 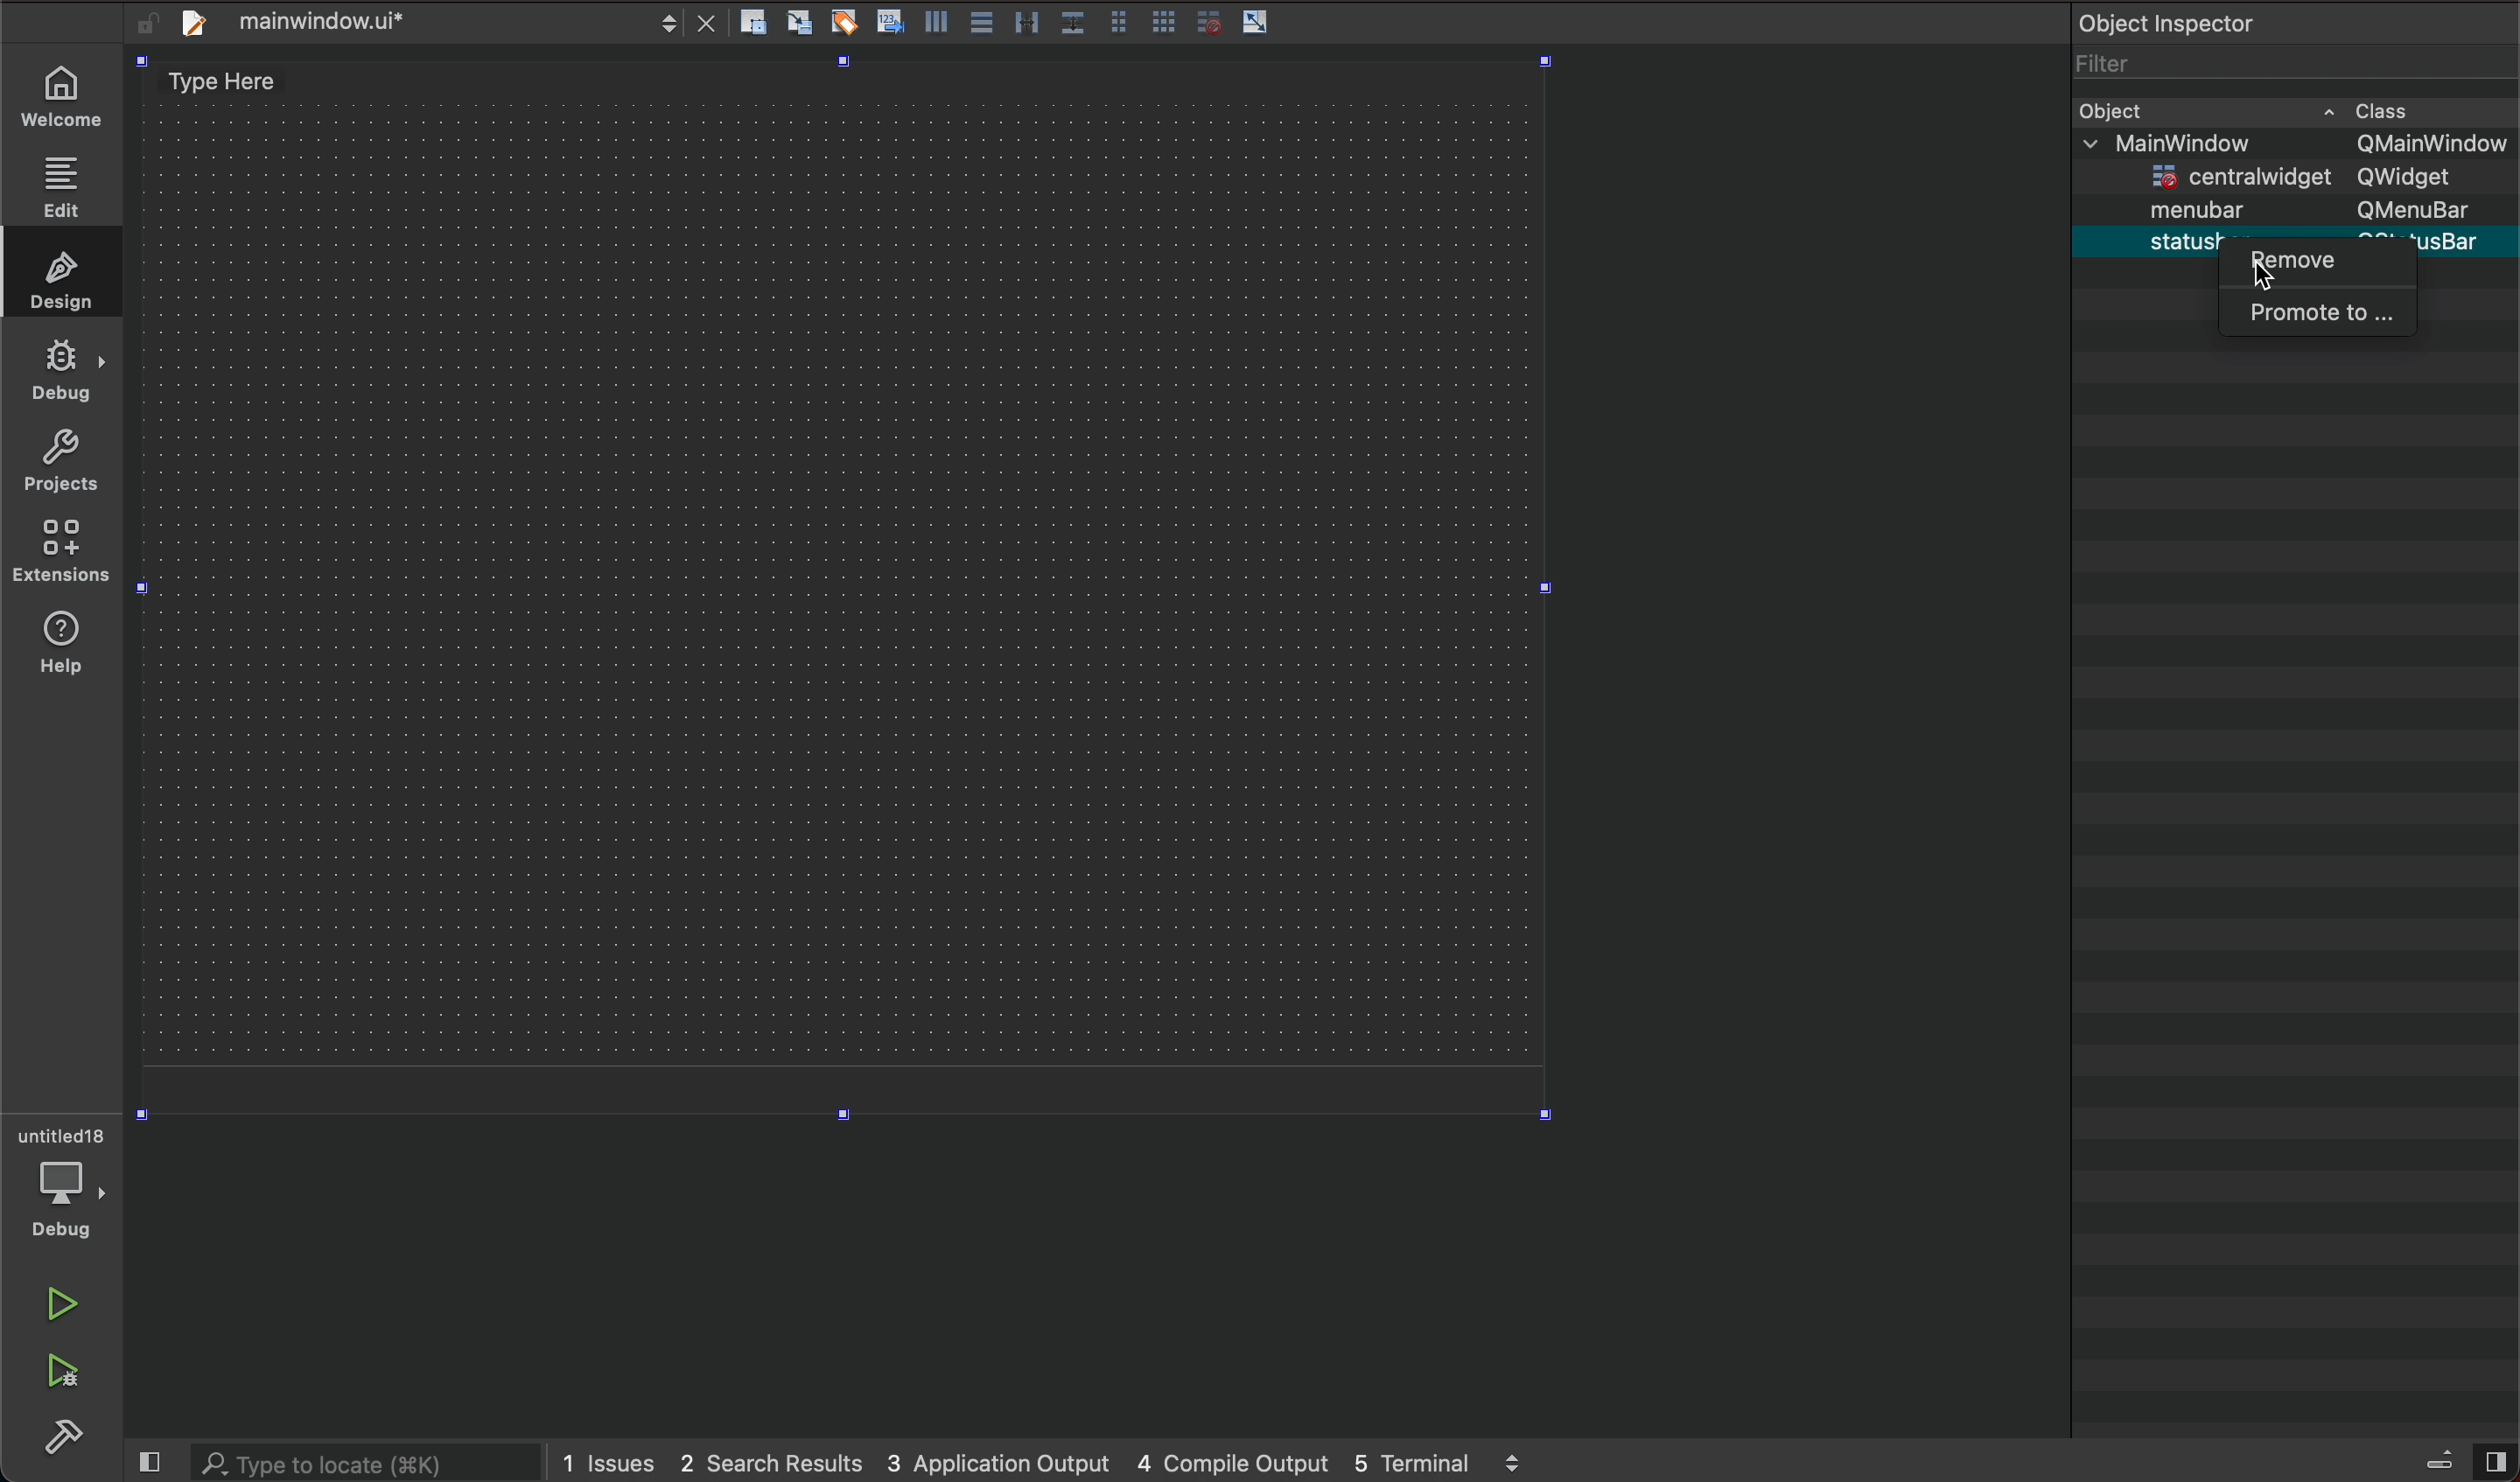 What do you see at coordinates (60, 1434) in the screenshot?
I see `build` at bounding box center [60, 1434].